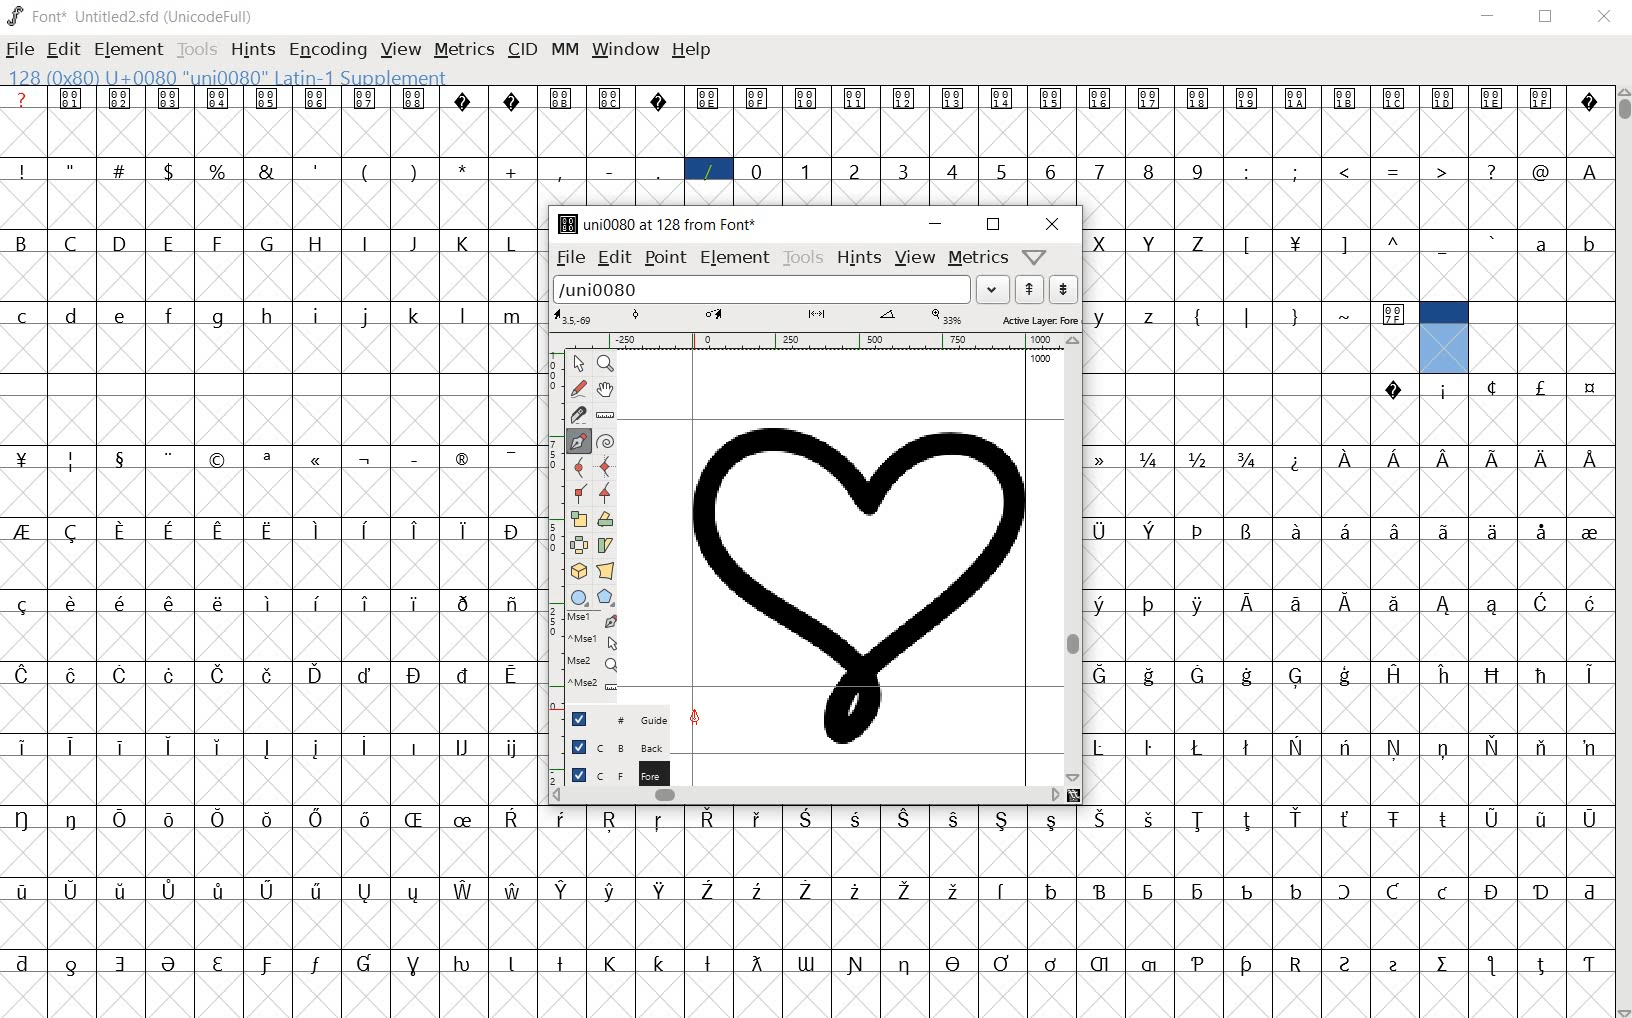 This screenshot has width=1632, height=1018. What do you see at coordinates (1494, 746) in the screenshot?
I see `glyph` at bounding box center [1494, 746].